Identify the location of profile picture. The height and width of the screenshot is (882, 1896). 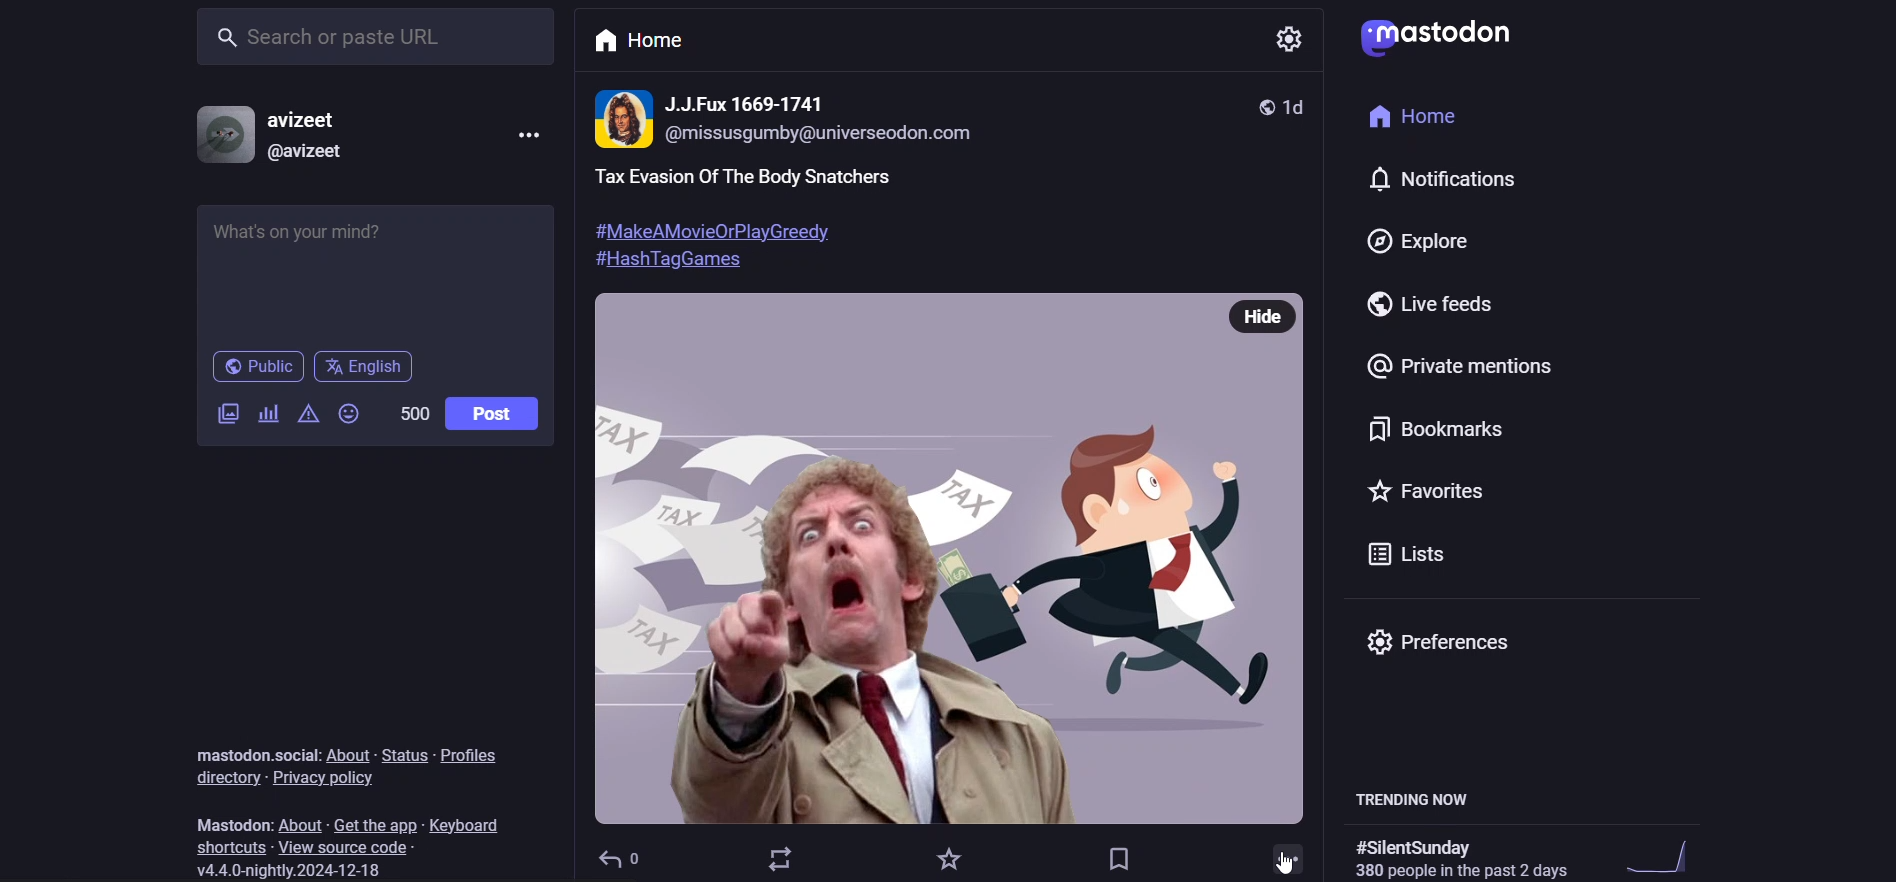
(223, 135).